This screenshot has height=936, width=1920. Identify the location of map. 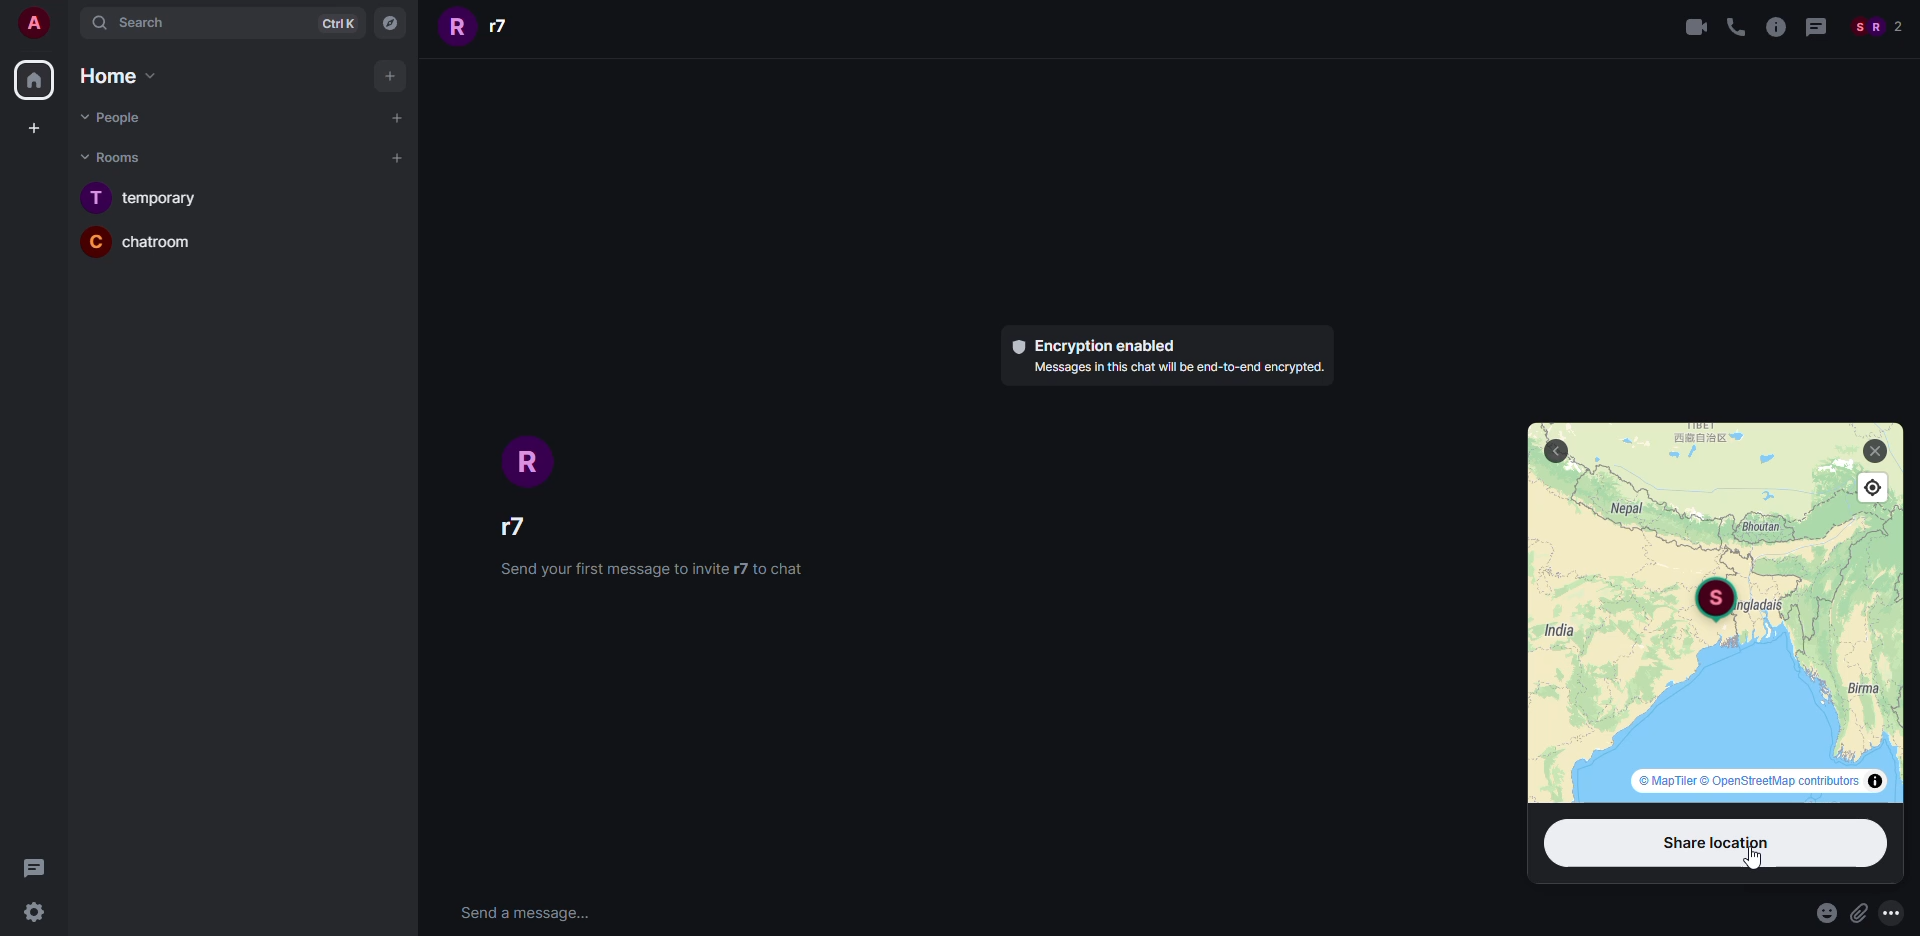
(1730, 687).